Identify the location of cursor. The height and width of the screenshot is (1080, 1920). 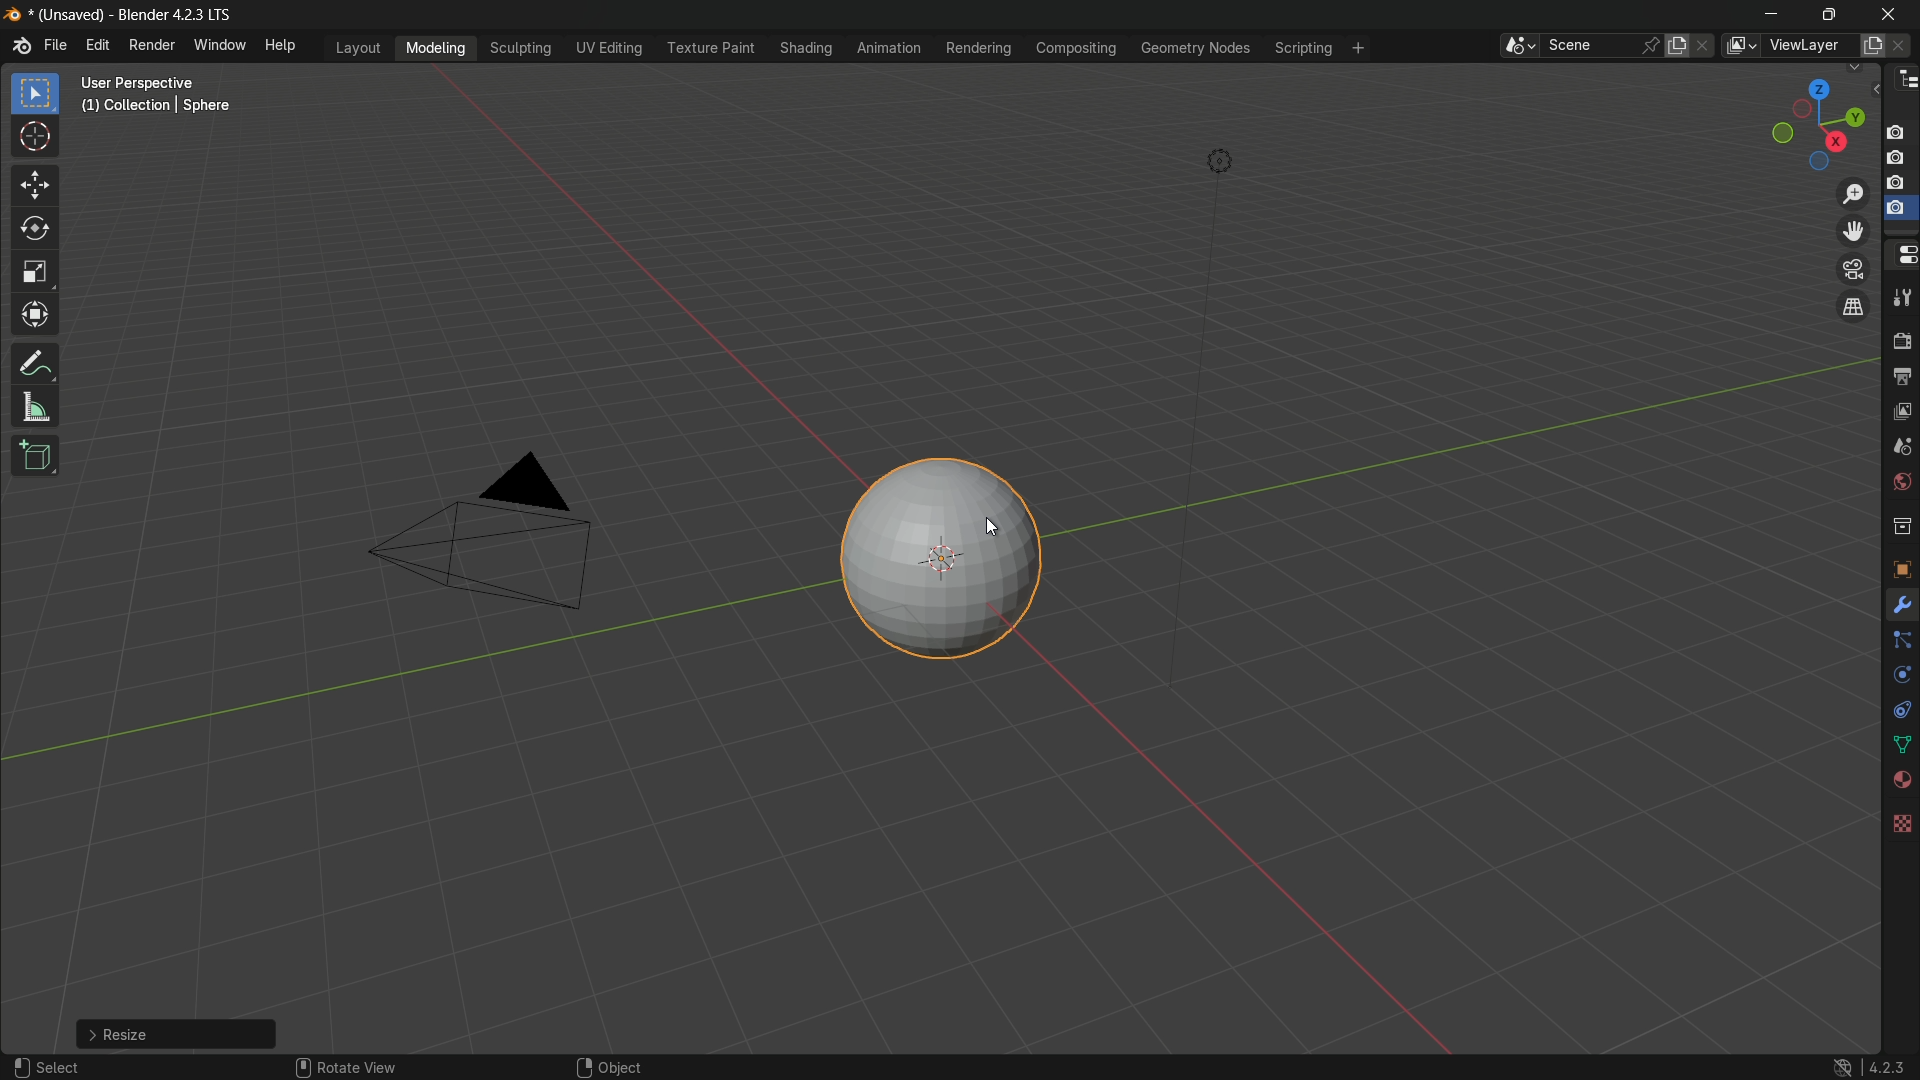
(36, 137).